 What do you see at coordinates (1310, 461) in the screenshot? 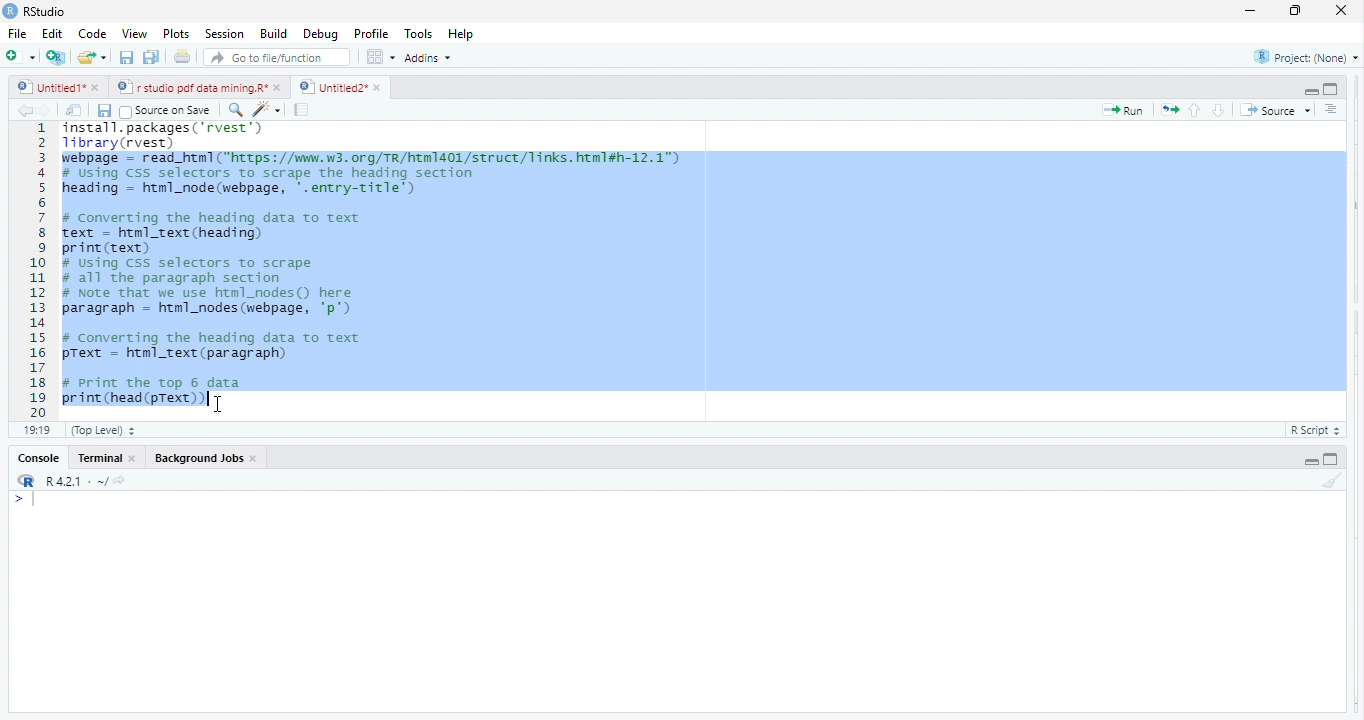
I see `hide r script` at bounding box center [1310, 461].